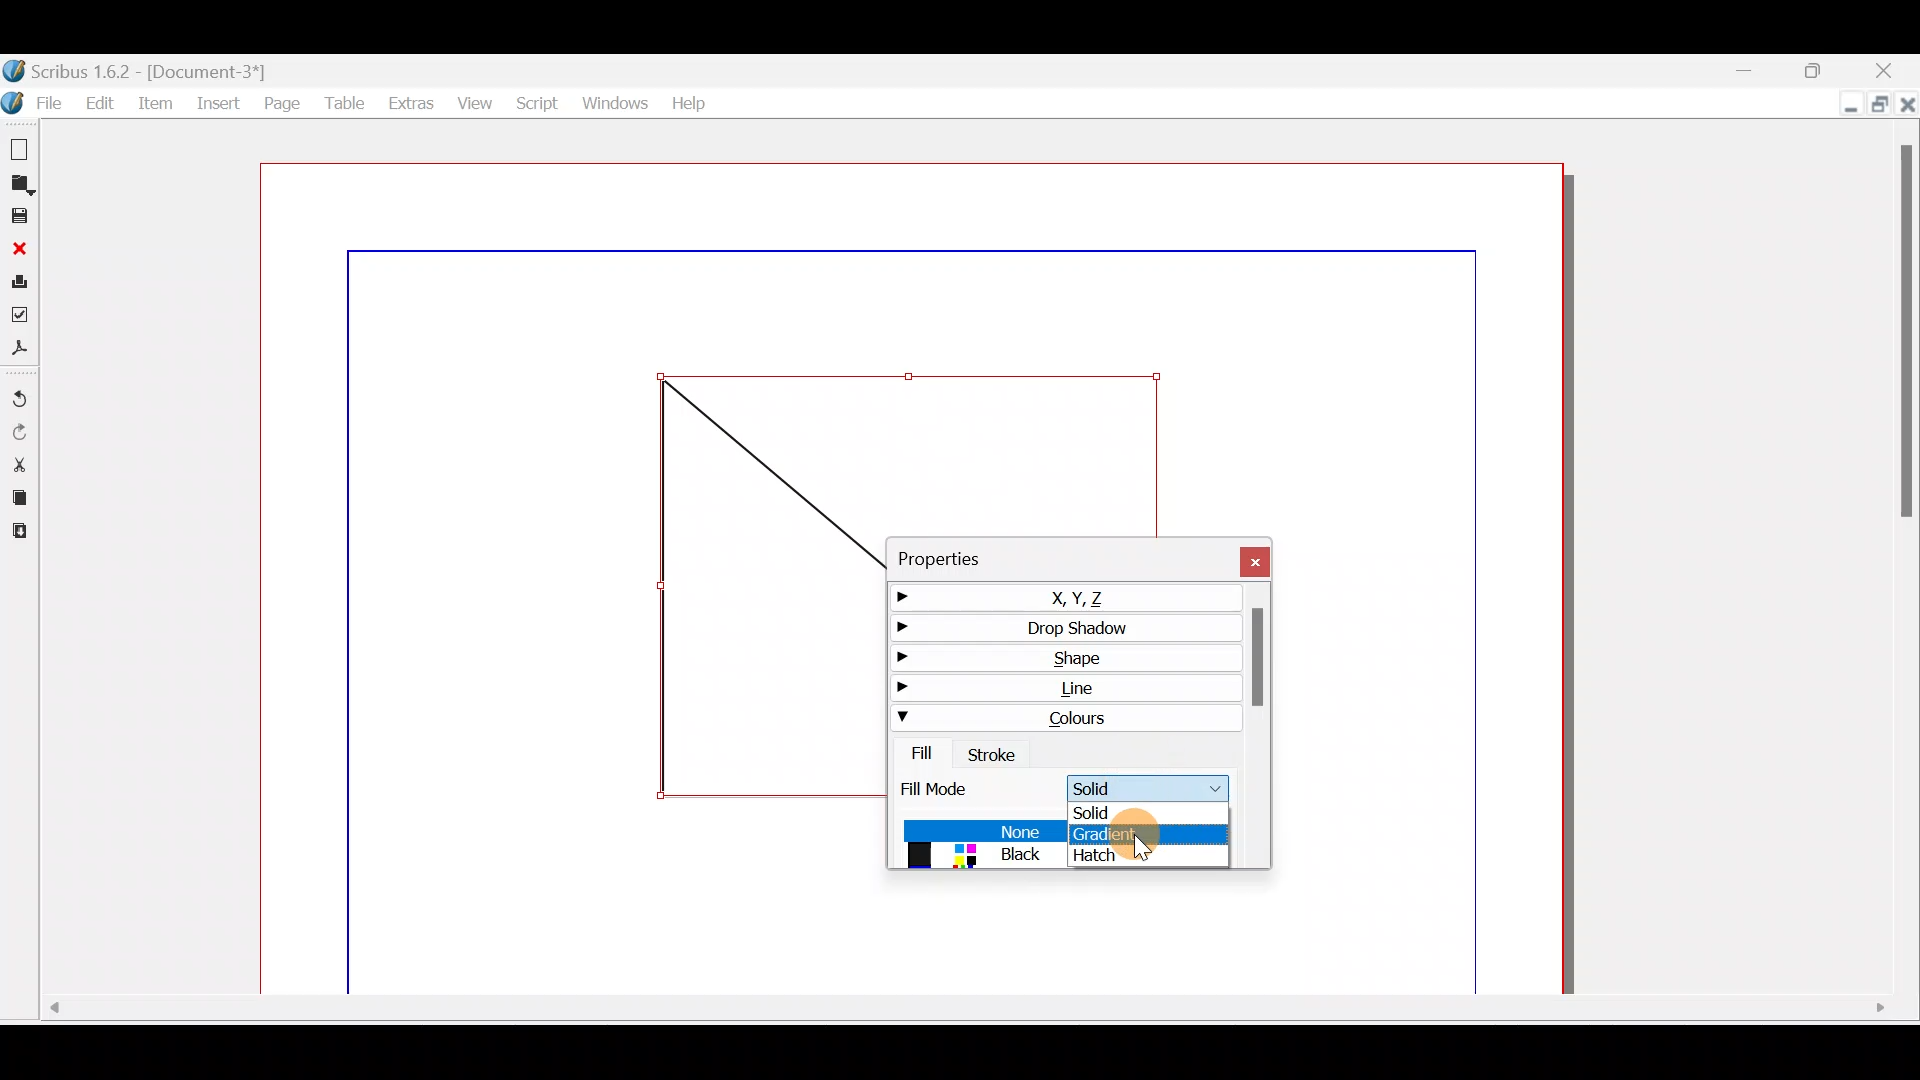  What do you see at coordinates (1146, 847) in the screenshot?
I see `cursor` at bounding box center [1146, 847].